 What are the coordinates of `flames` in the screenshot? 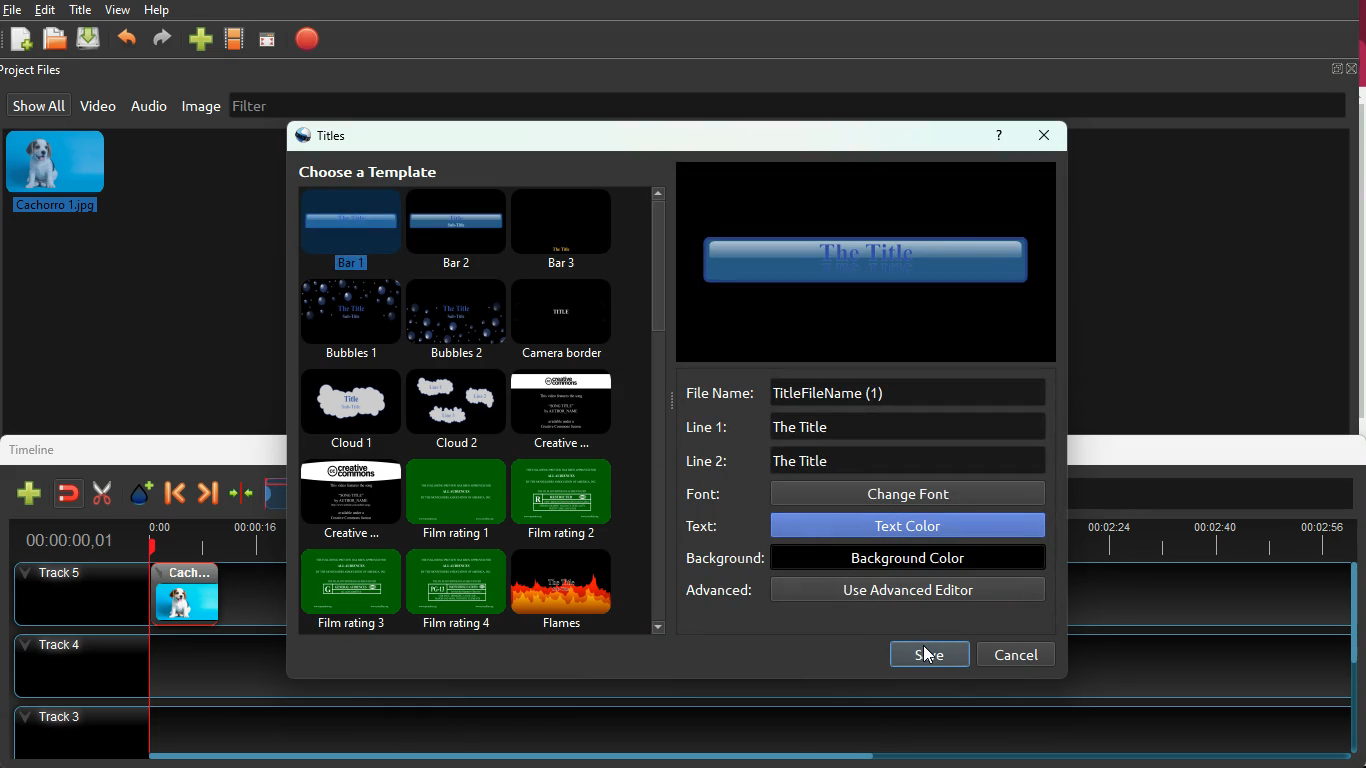 It's located at (562, 588).